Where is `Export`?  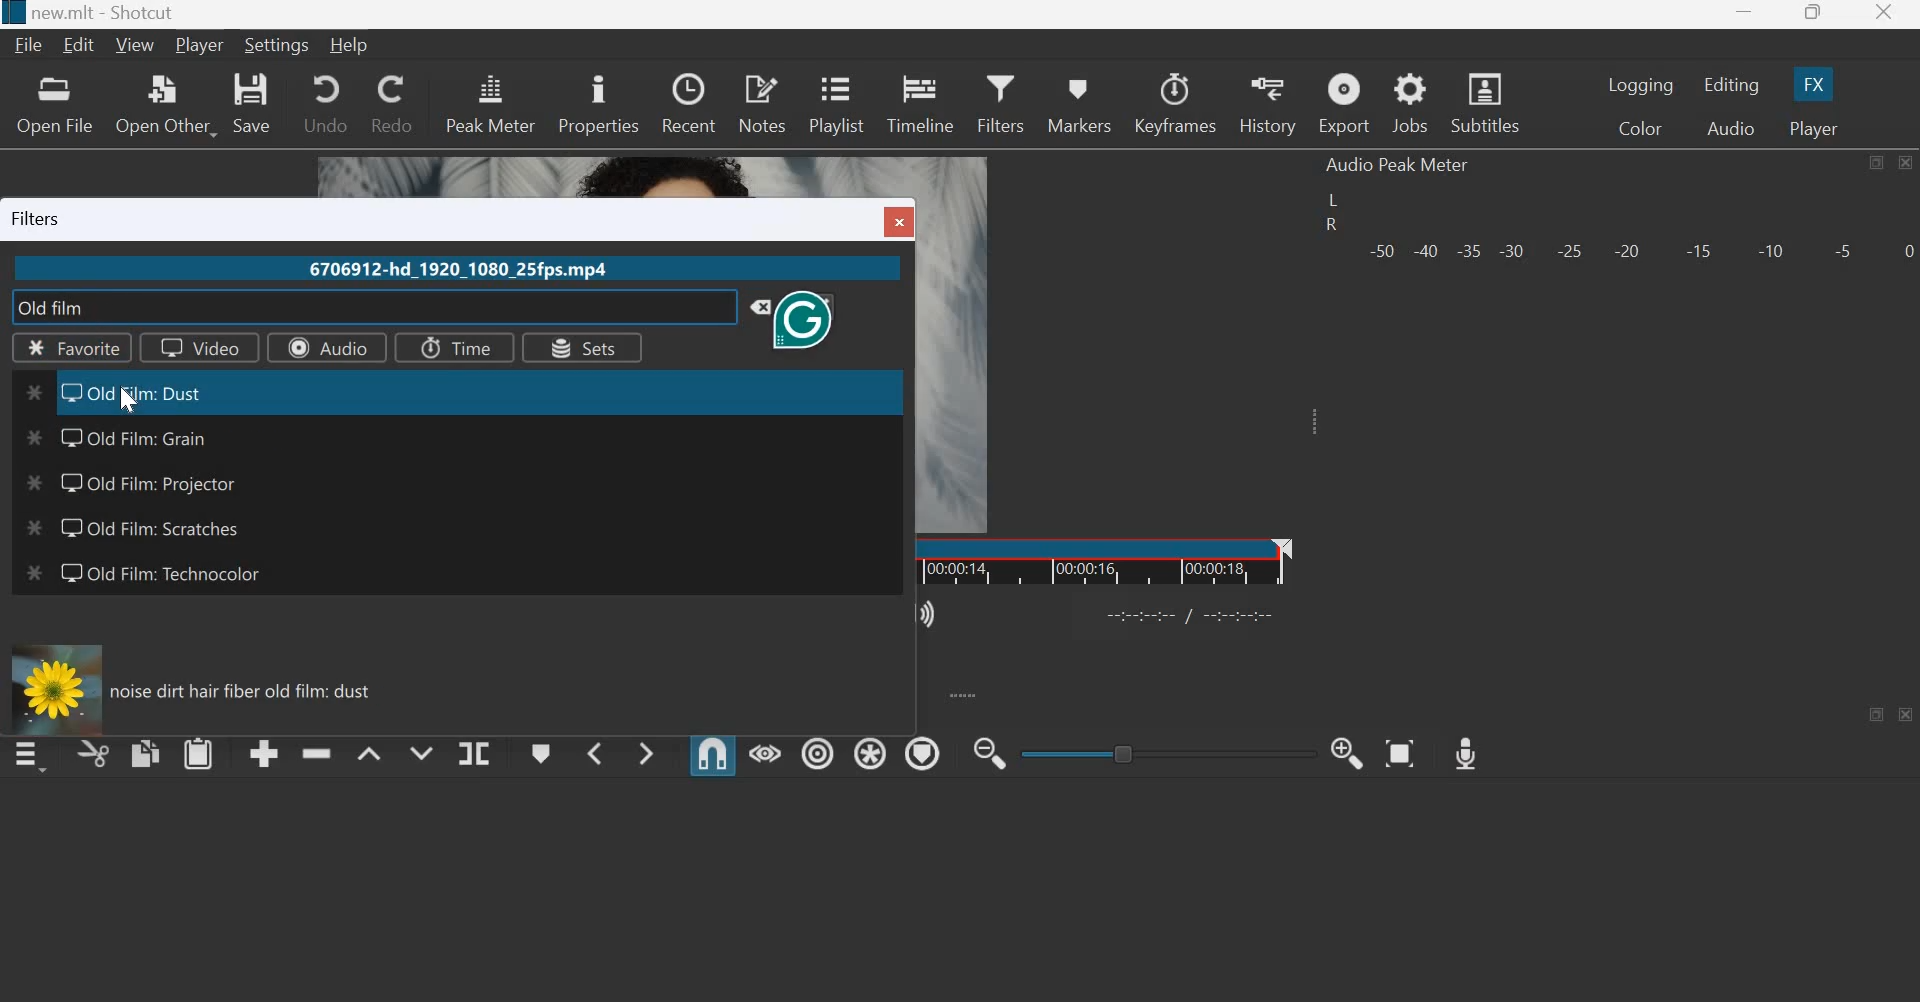 Export is located at coordinates (1343, 105).